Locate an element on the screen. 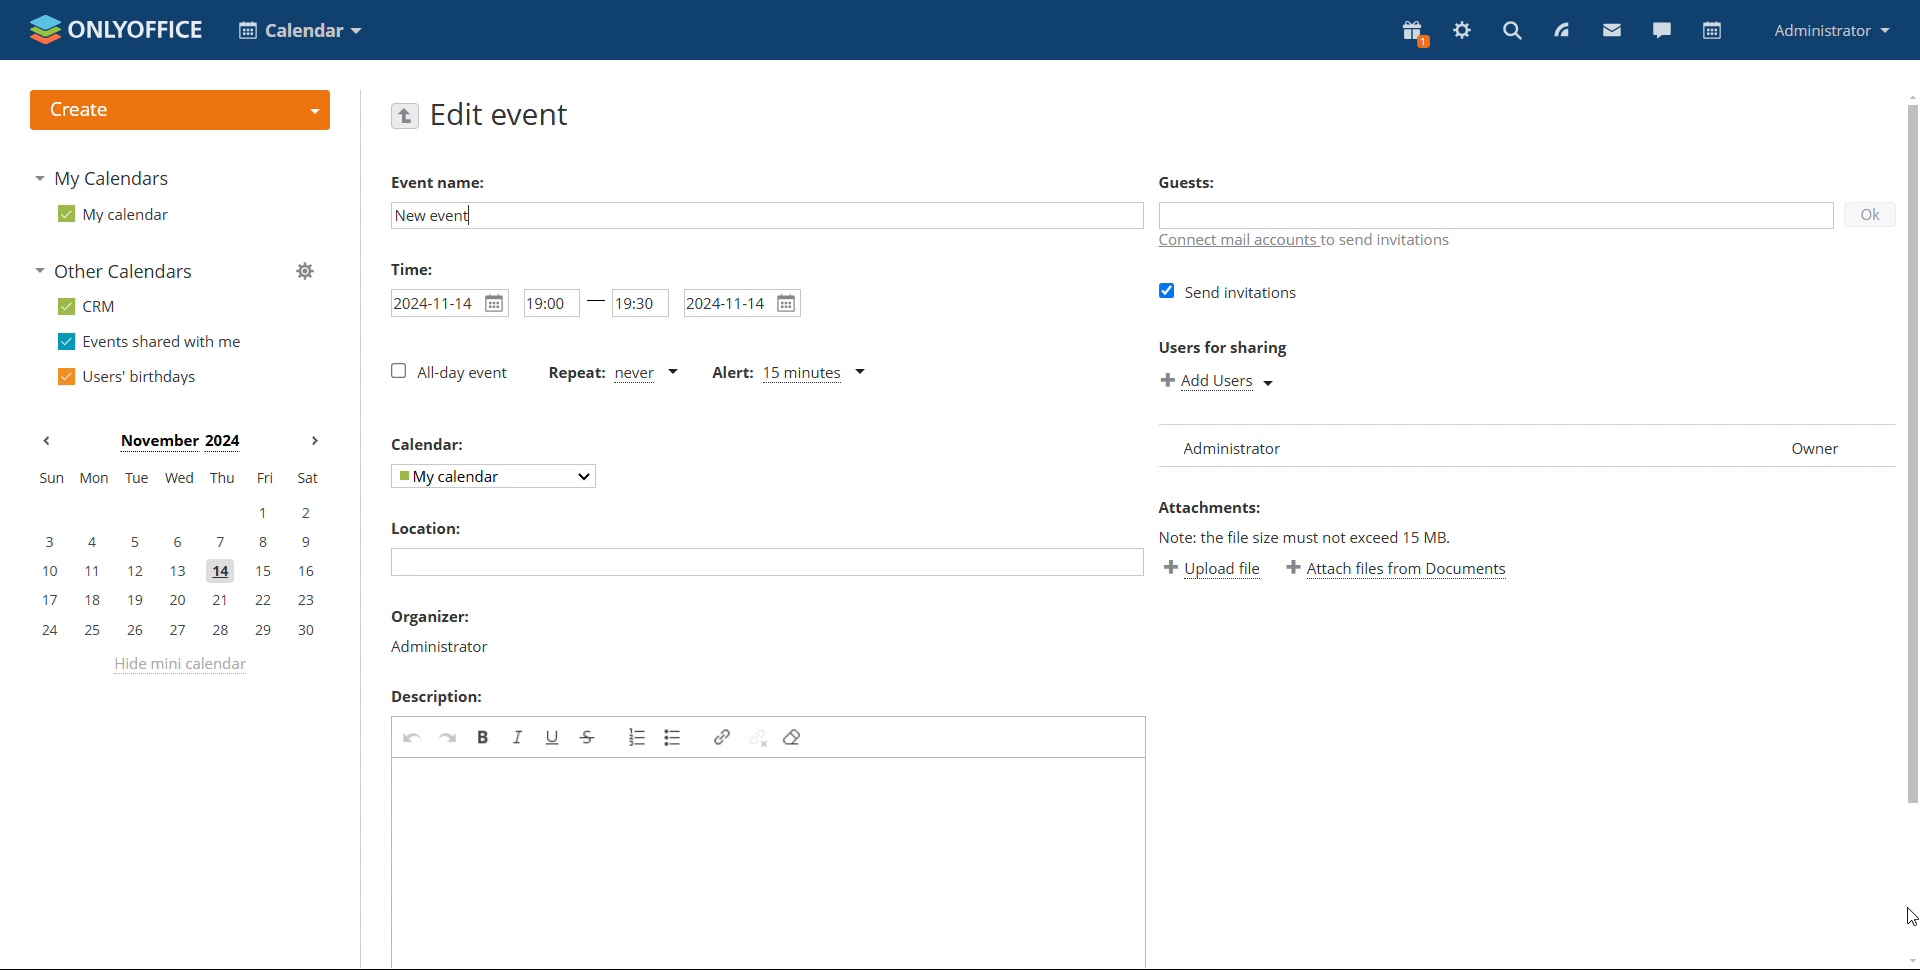 The image size is (1920, 970). scroll down is located at coordinates (1908, 962).